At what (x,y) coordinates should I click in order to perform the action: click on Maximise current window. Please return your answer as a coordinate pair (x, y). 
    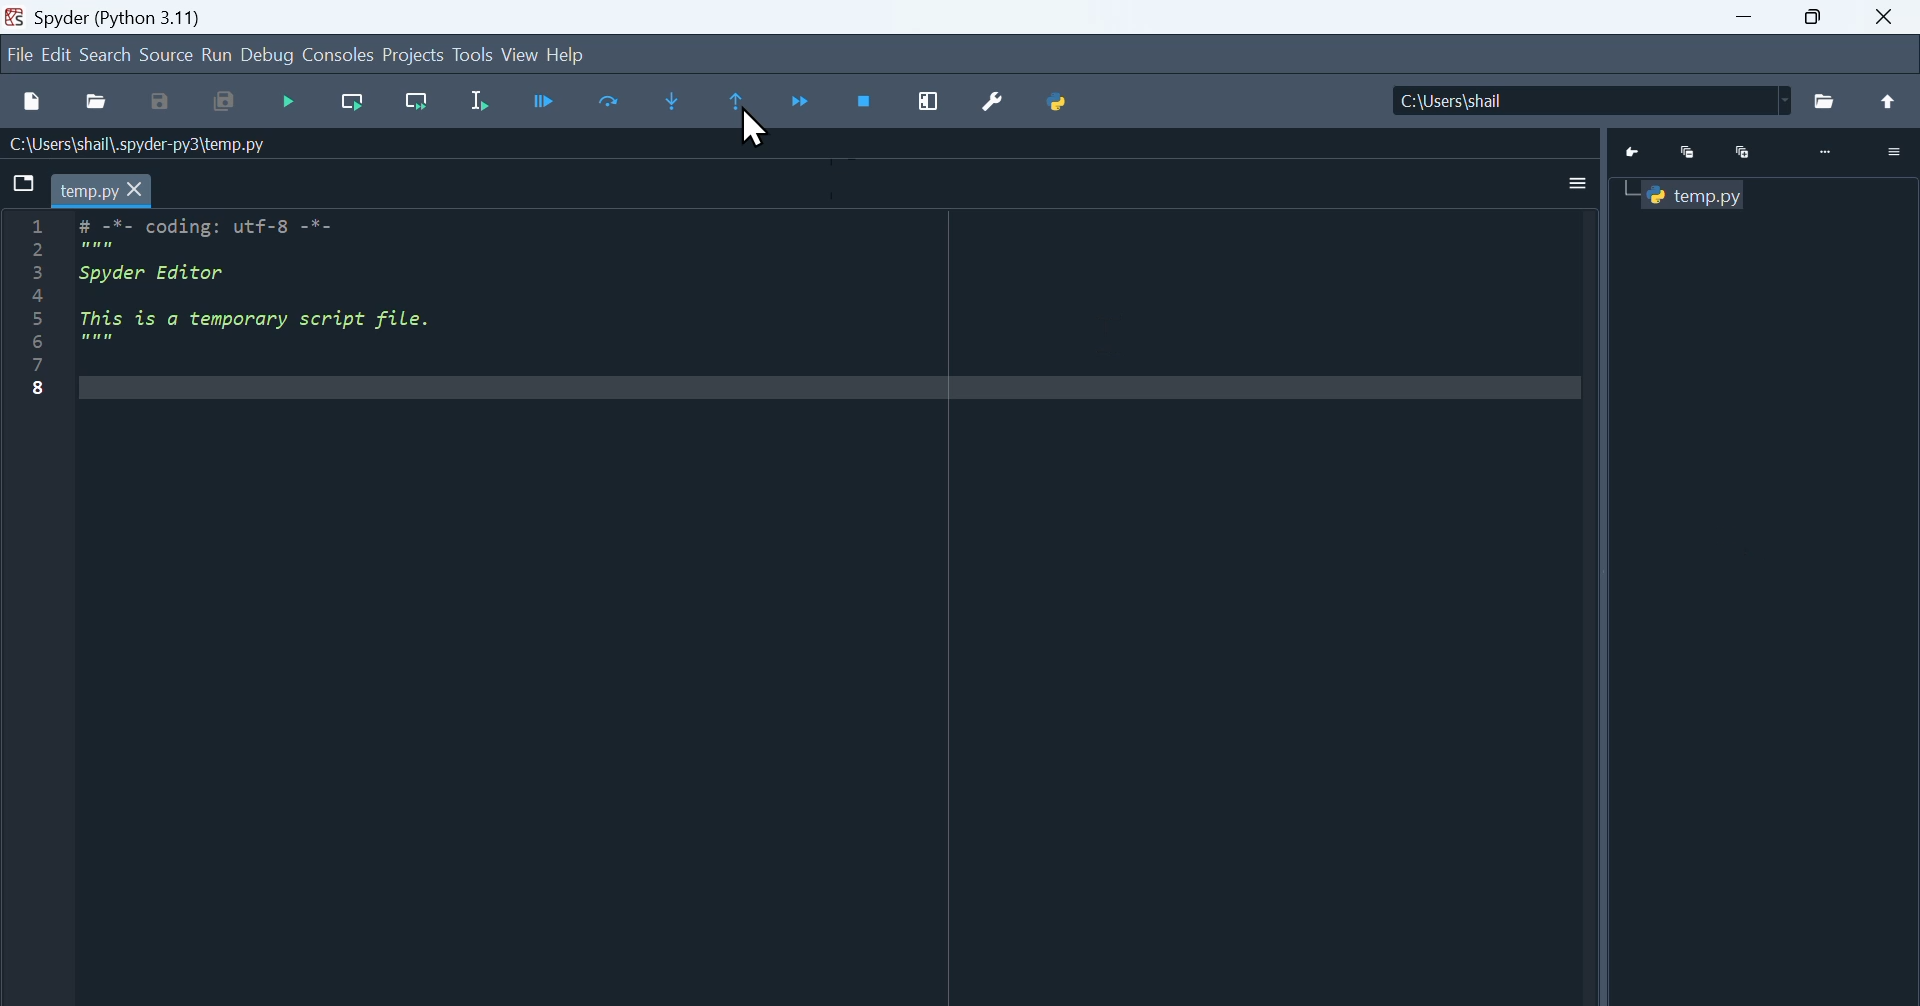
    Looking at the image, I should click on (928, 101).